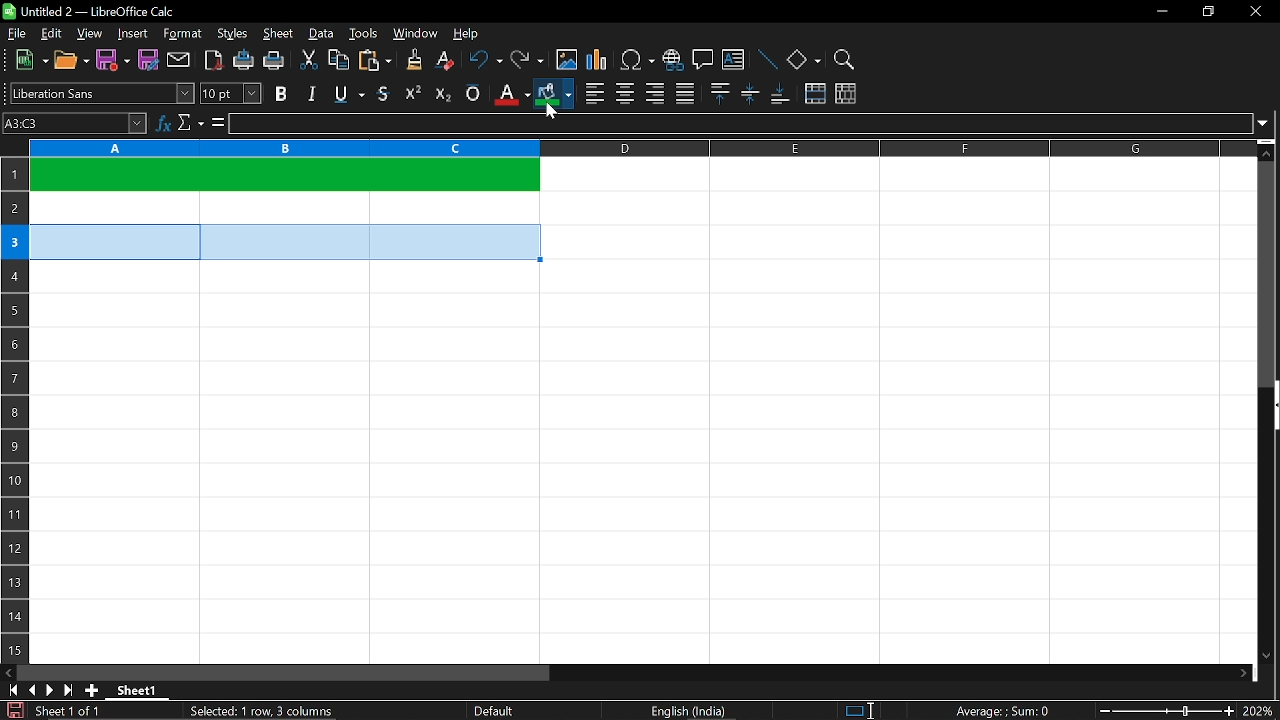 The height and width of the screenshot is (720, 1280). I want to click on restore down, so click(1207, 10).